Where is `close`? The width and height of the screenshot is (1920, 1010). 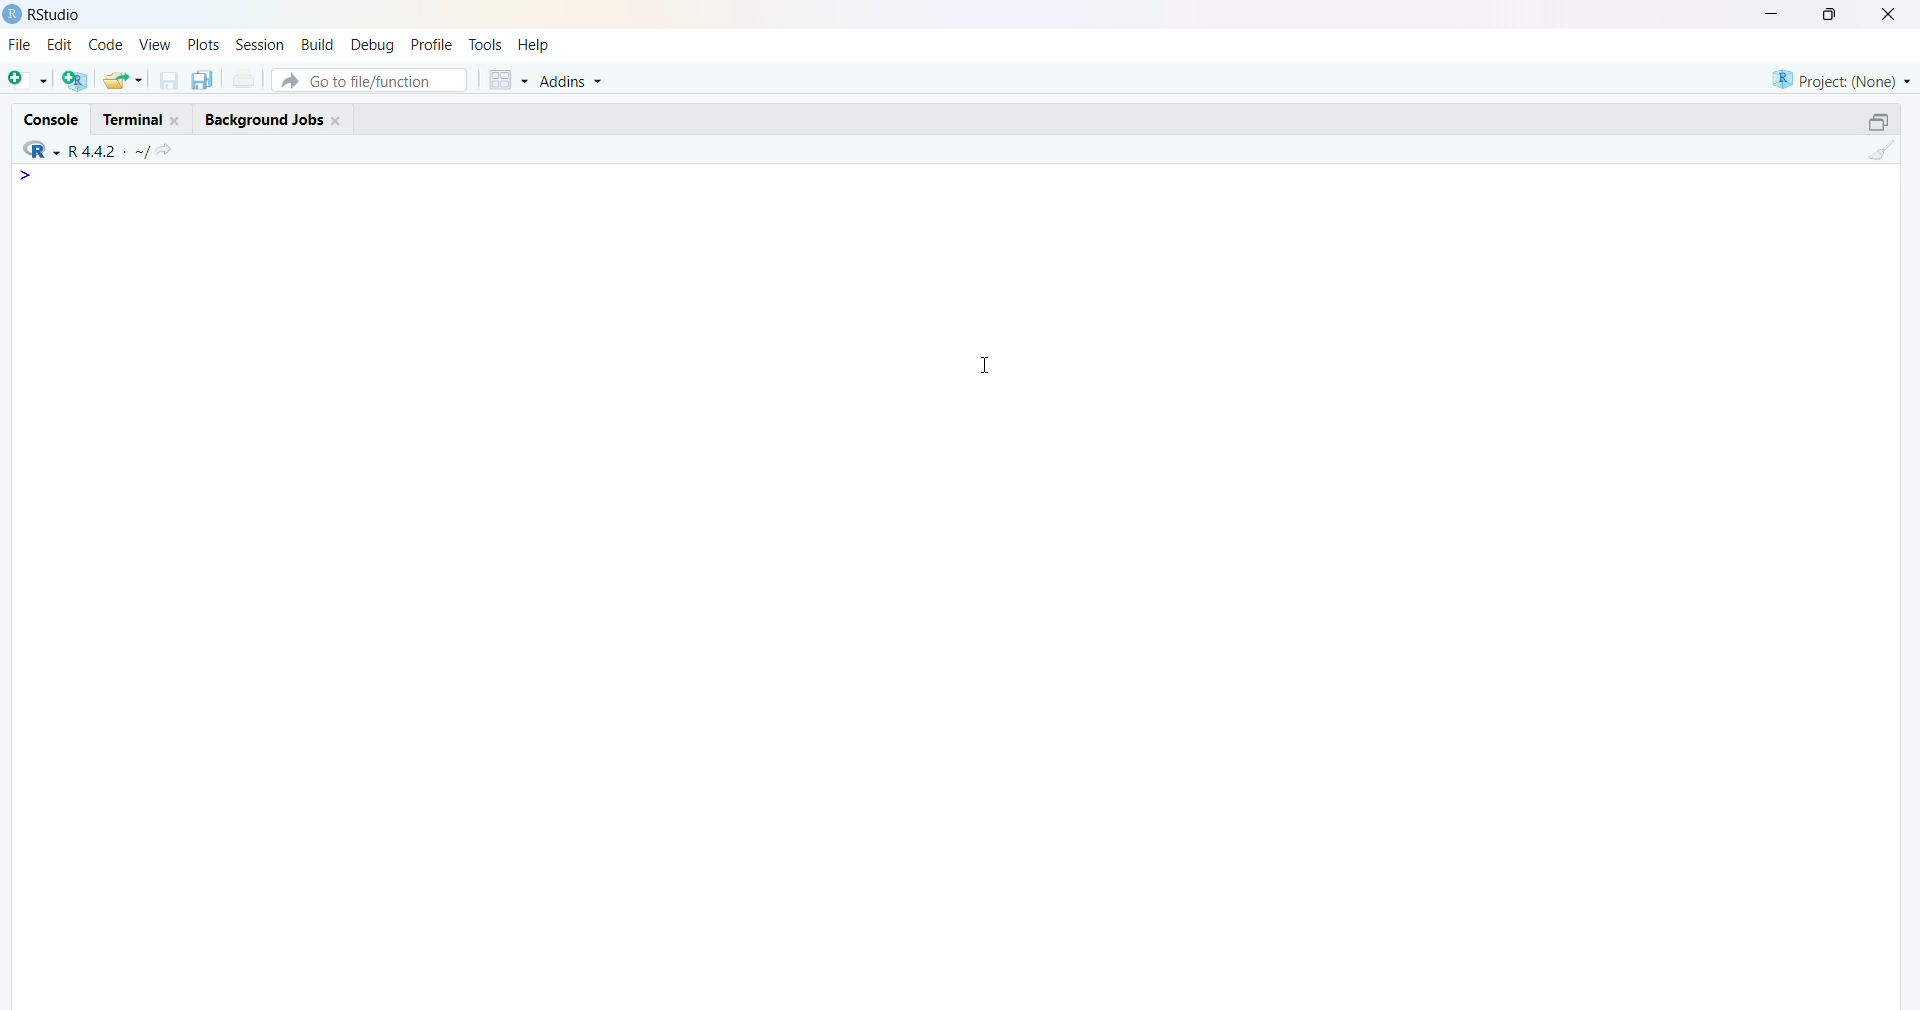
close is located at coordinates (339, 121).